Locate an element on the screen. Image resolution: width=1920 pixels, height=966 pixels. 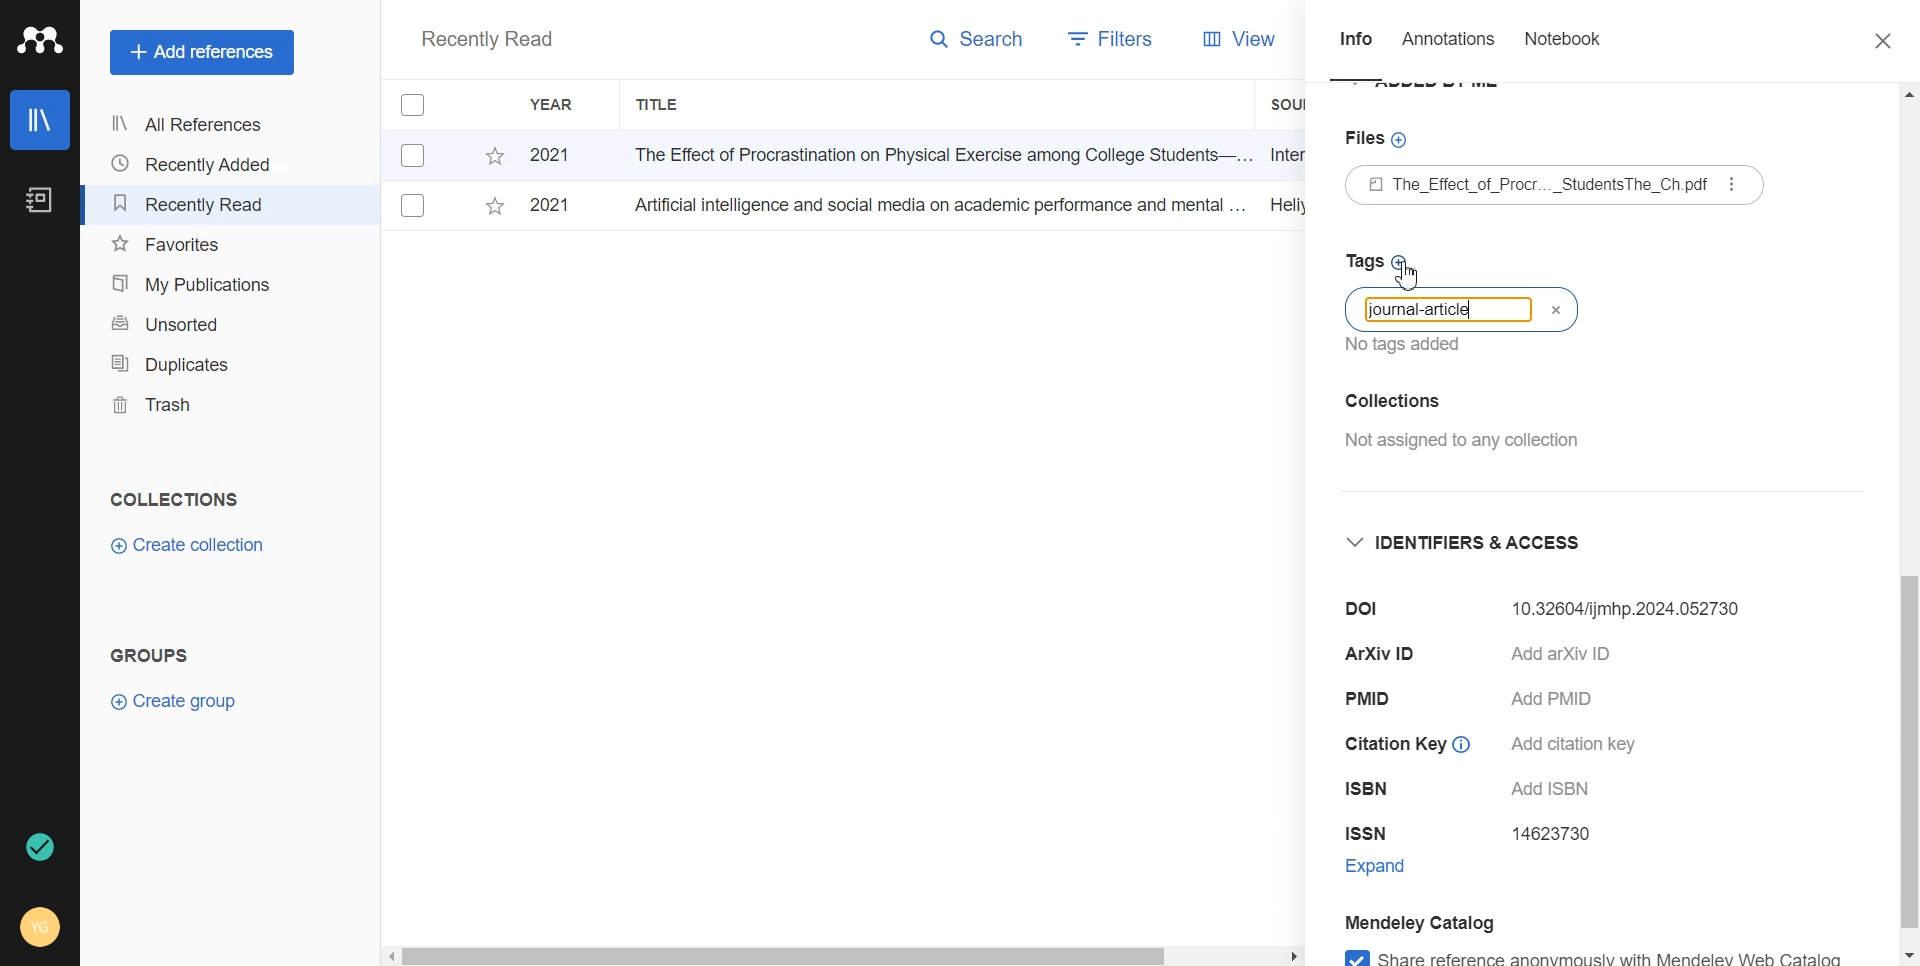
Filters is located at coordinates (1110, 41).